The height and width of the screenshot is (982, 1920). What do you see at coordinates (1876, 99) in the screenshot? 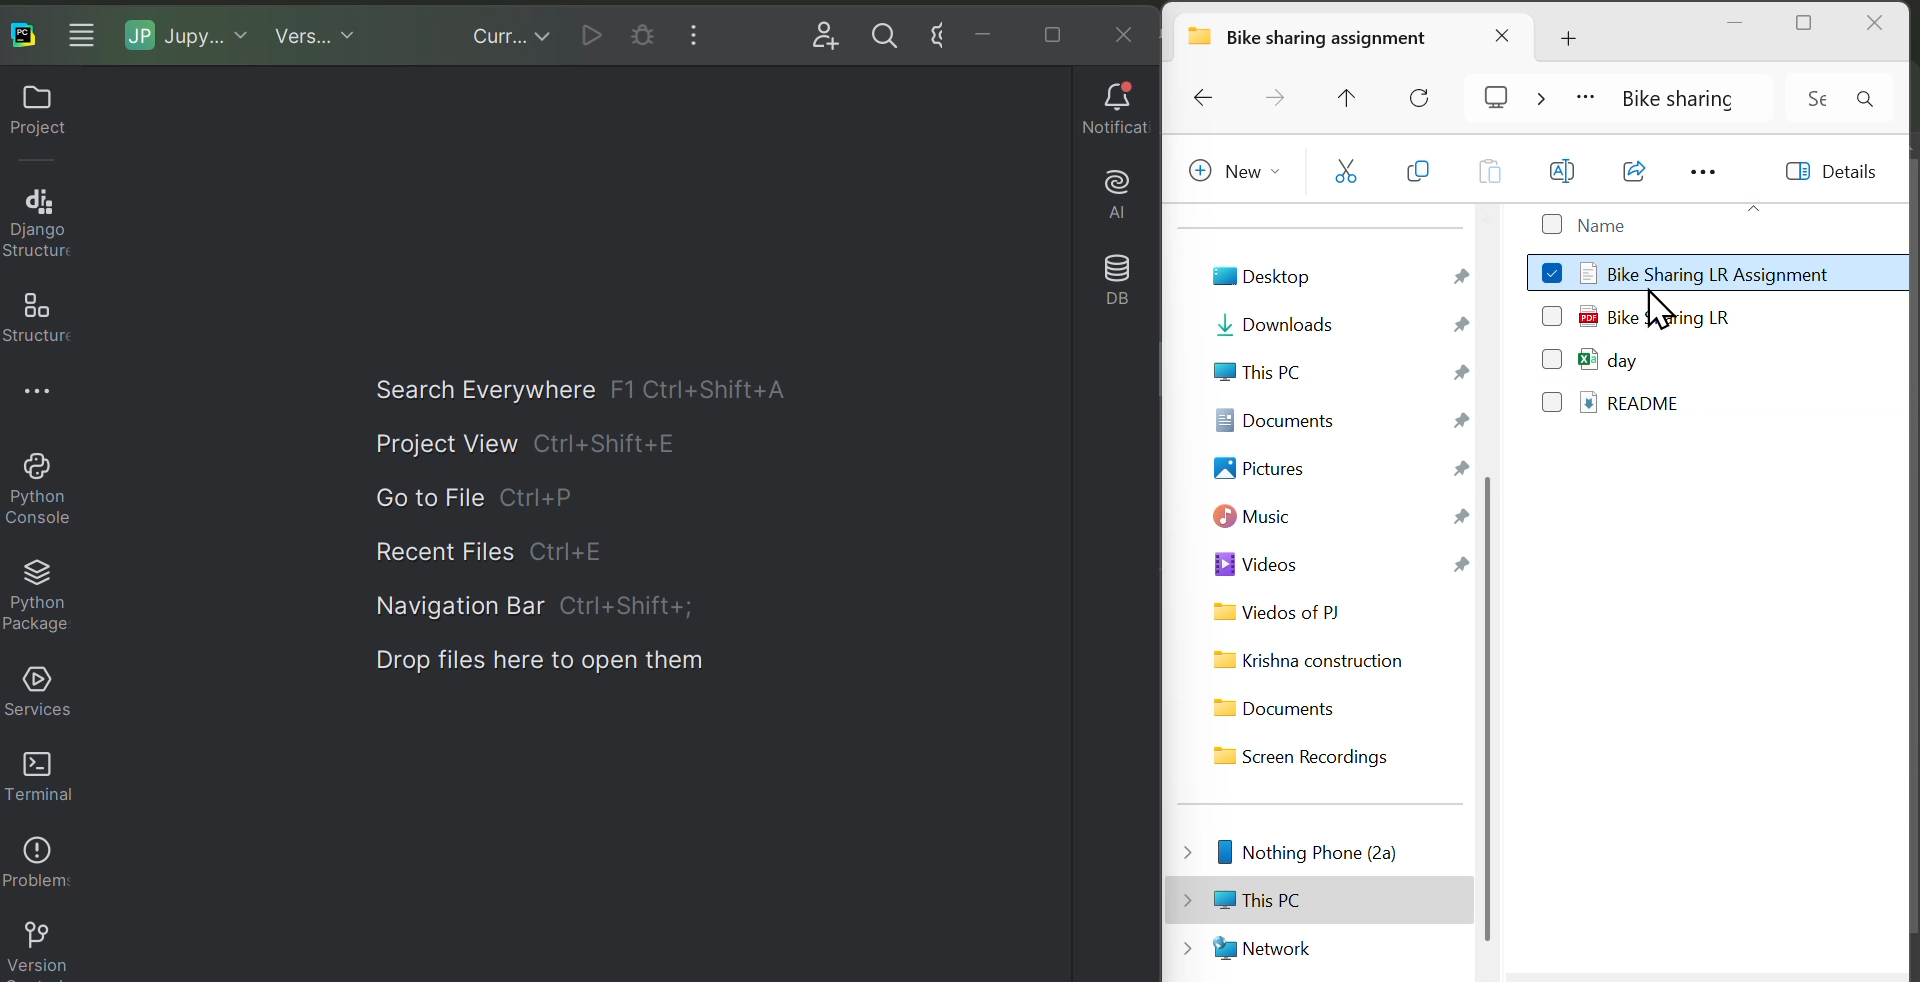
I see `search` at bounding box center [1876, 99].